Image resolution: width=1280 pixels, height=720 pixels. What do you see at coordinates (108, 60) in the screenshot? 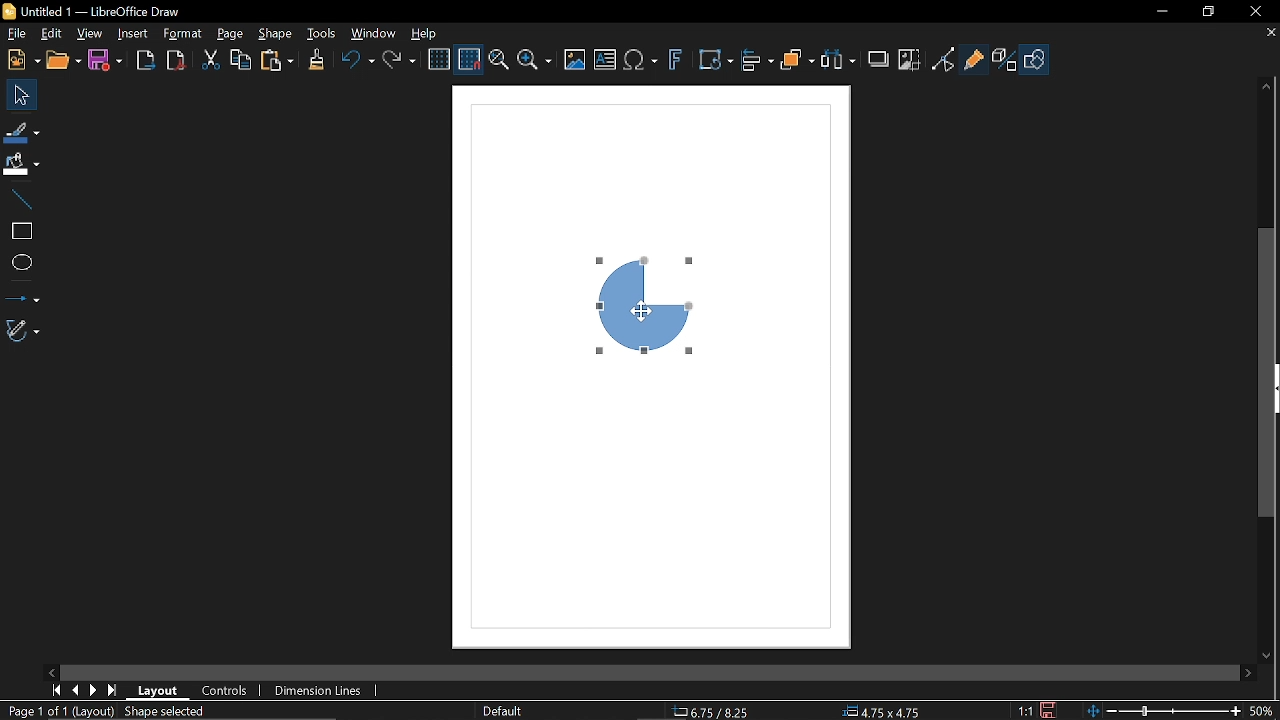
I see `Save` at bounding box center [108, 60].